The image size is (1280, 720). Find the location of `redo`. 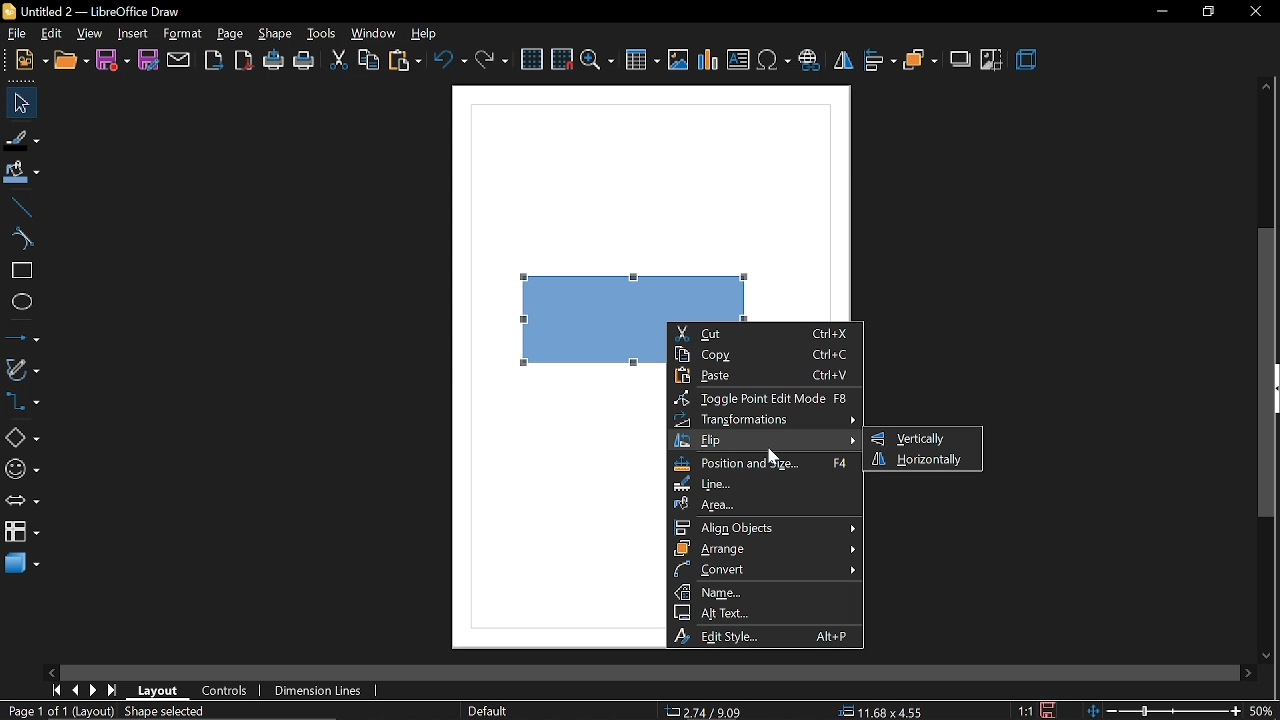

redo is located at coordinates (492, 60).